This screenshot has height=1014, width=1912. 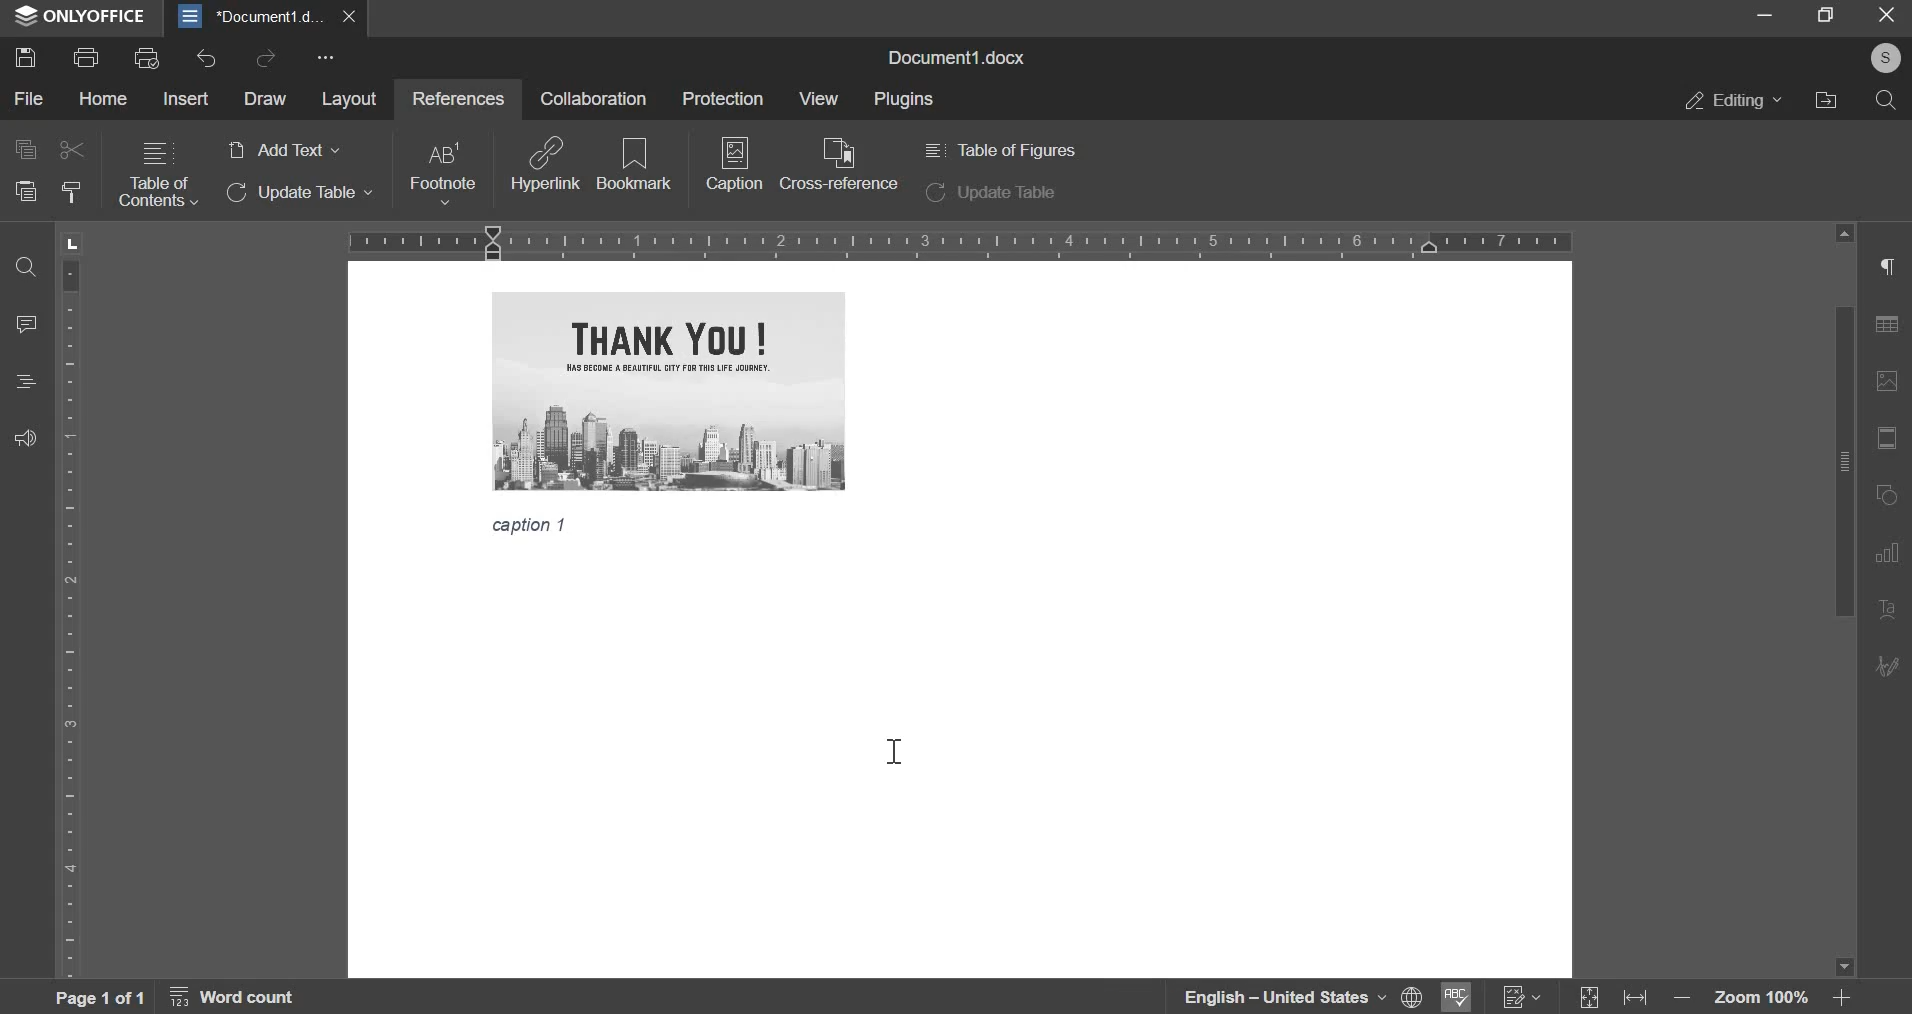 What do you see at coordinates (669, 391) in the screenshot?
I see `image` at bounding box center [669, 391].